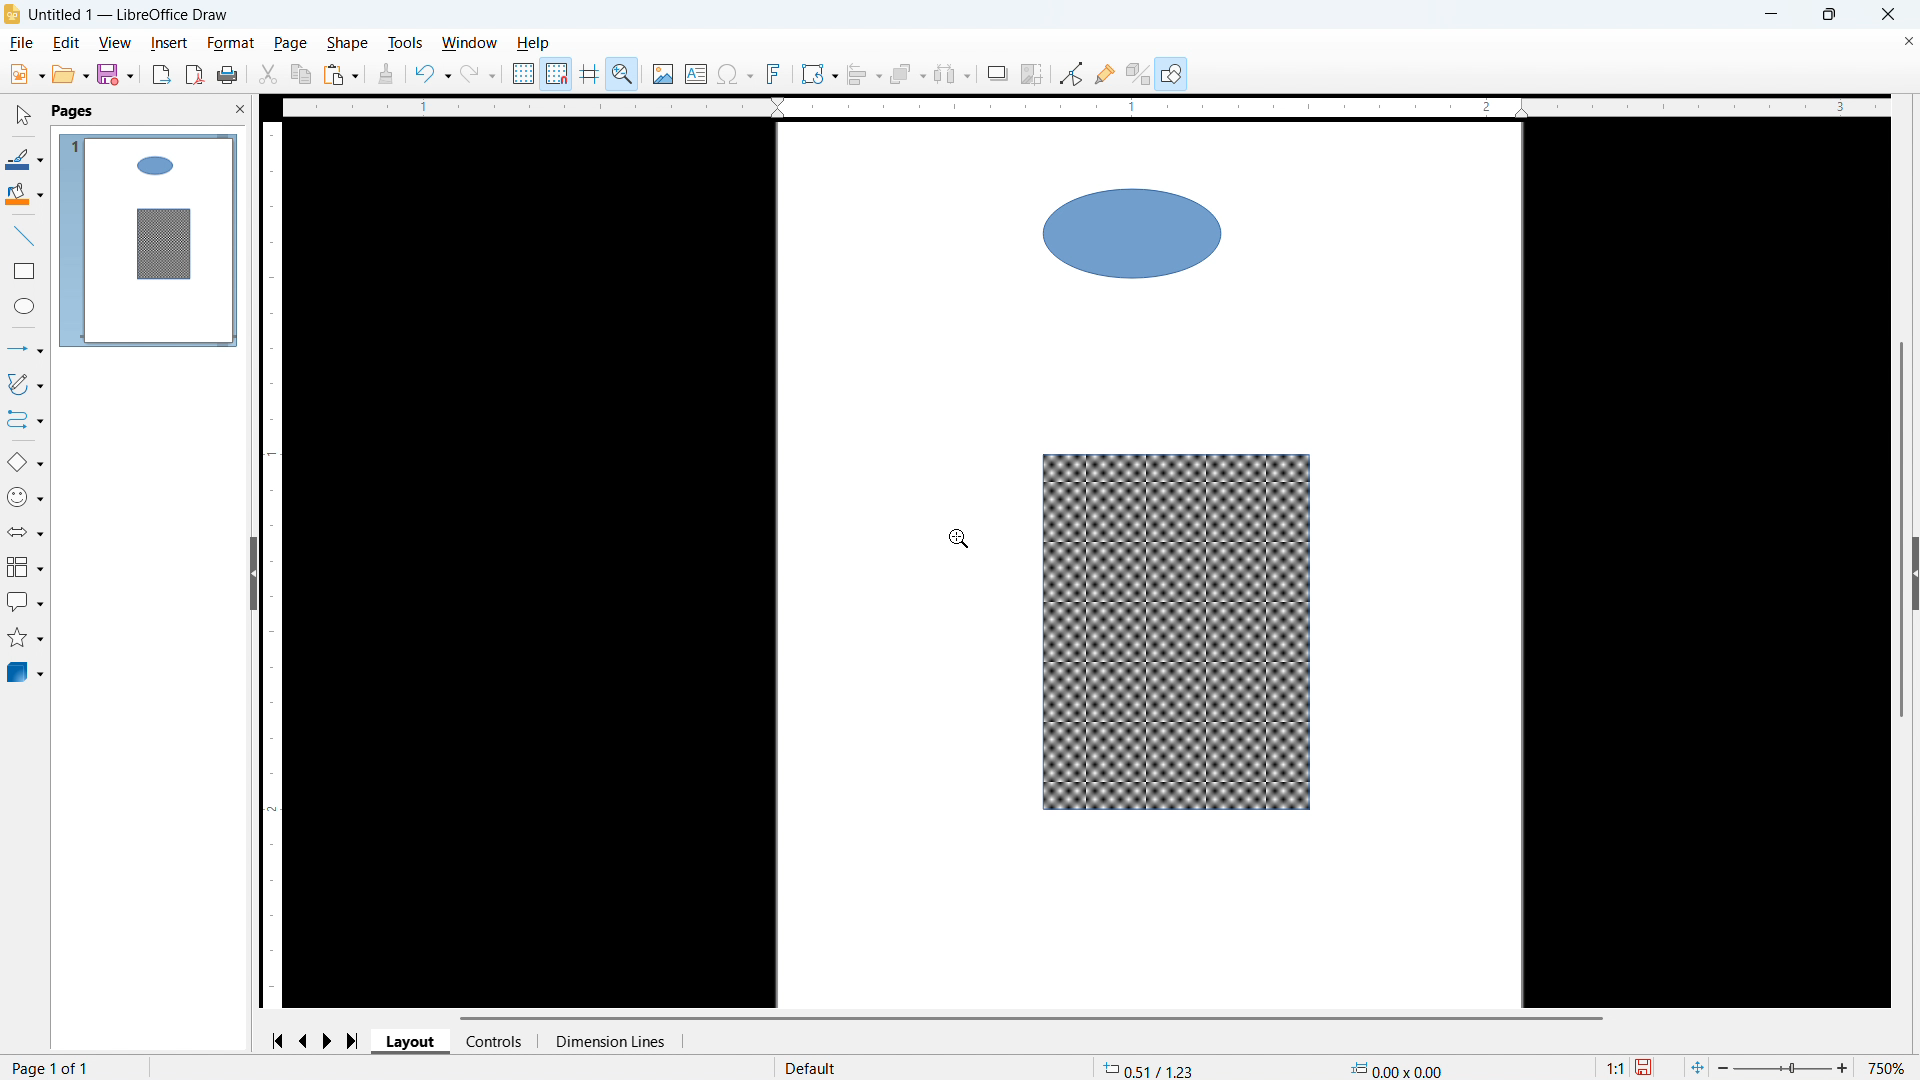 Image resolution: width=1920 pixels, height=1080 pixels. What do you see at coordinates (23, 44) in the screenshot?
I see `file ` at bounding box center [23, 44].